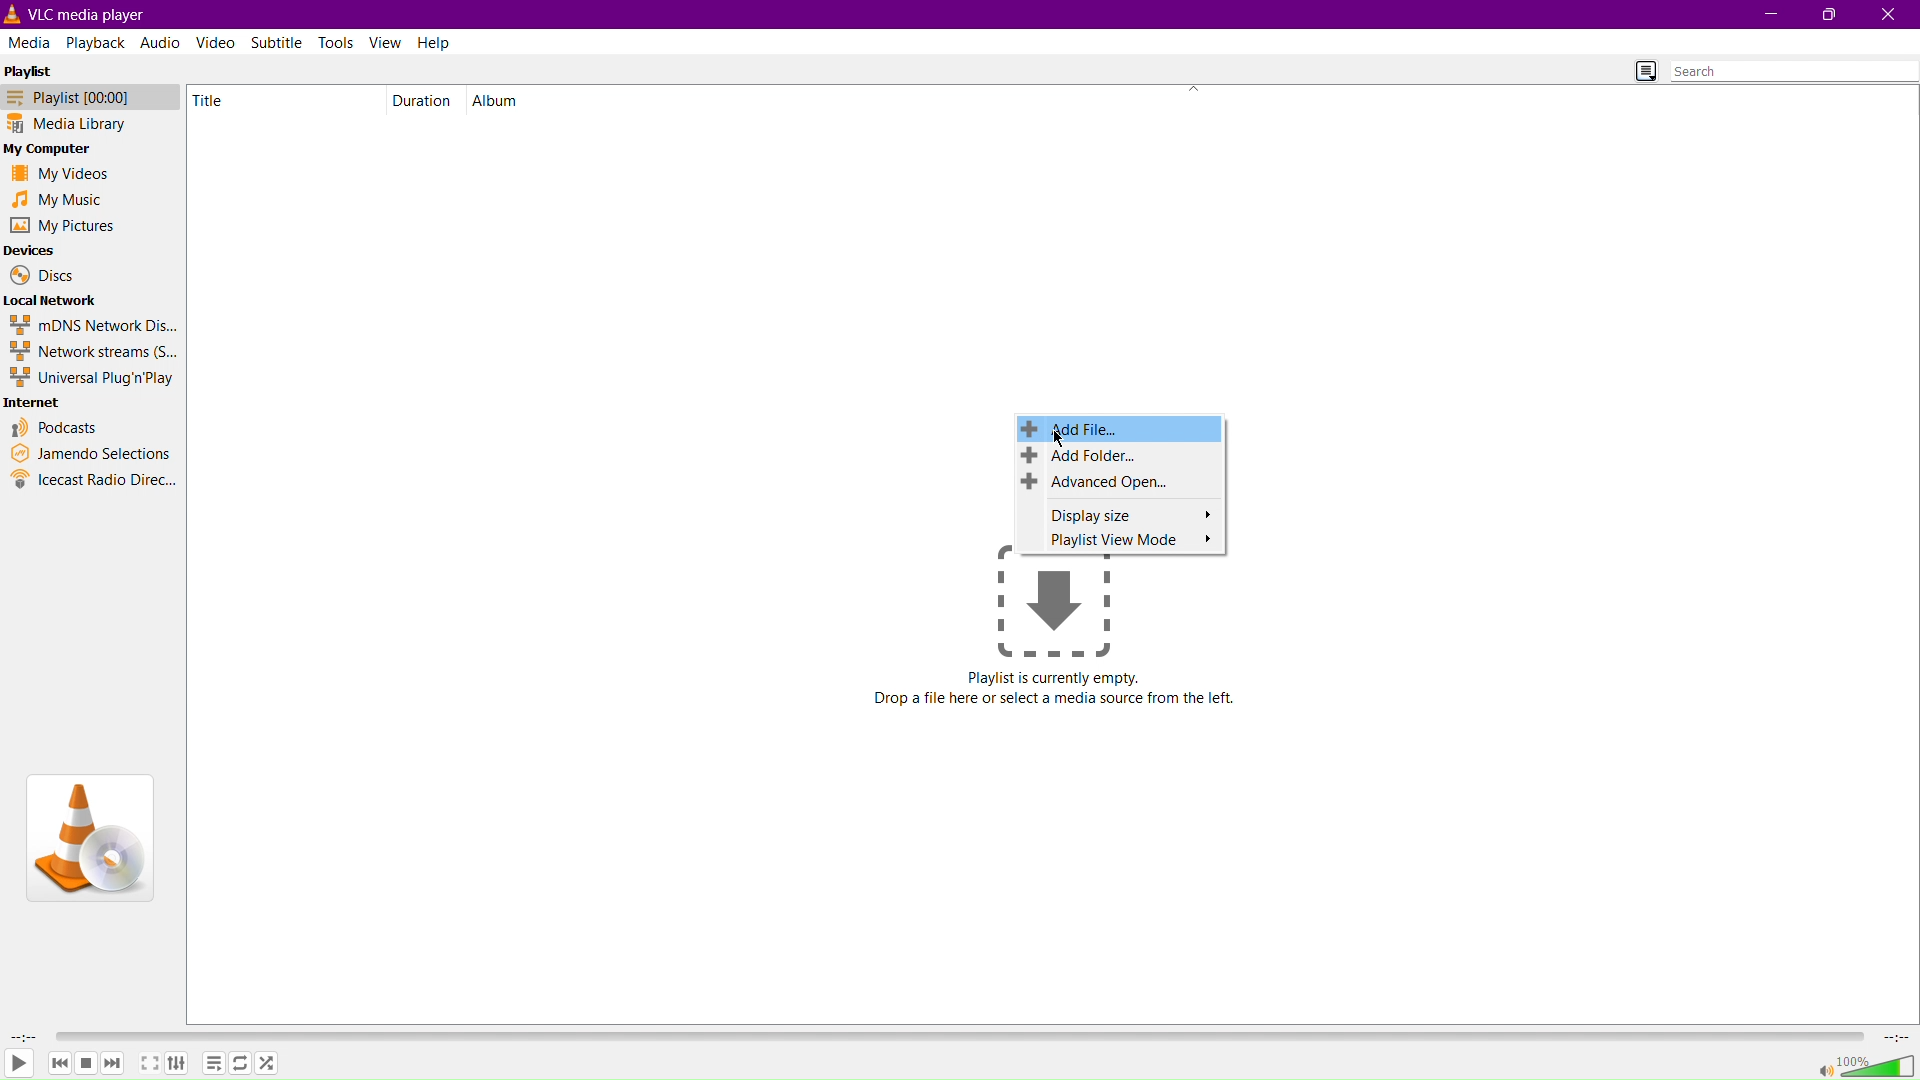  Describe the element at coordinates (501, 100) in the screenshot. I see `Album` at that location.